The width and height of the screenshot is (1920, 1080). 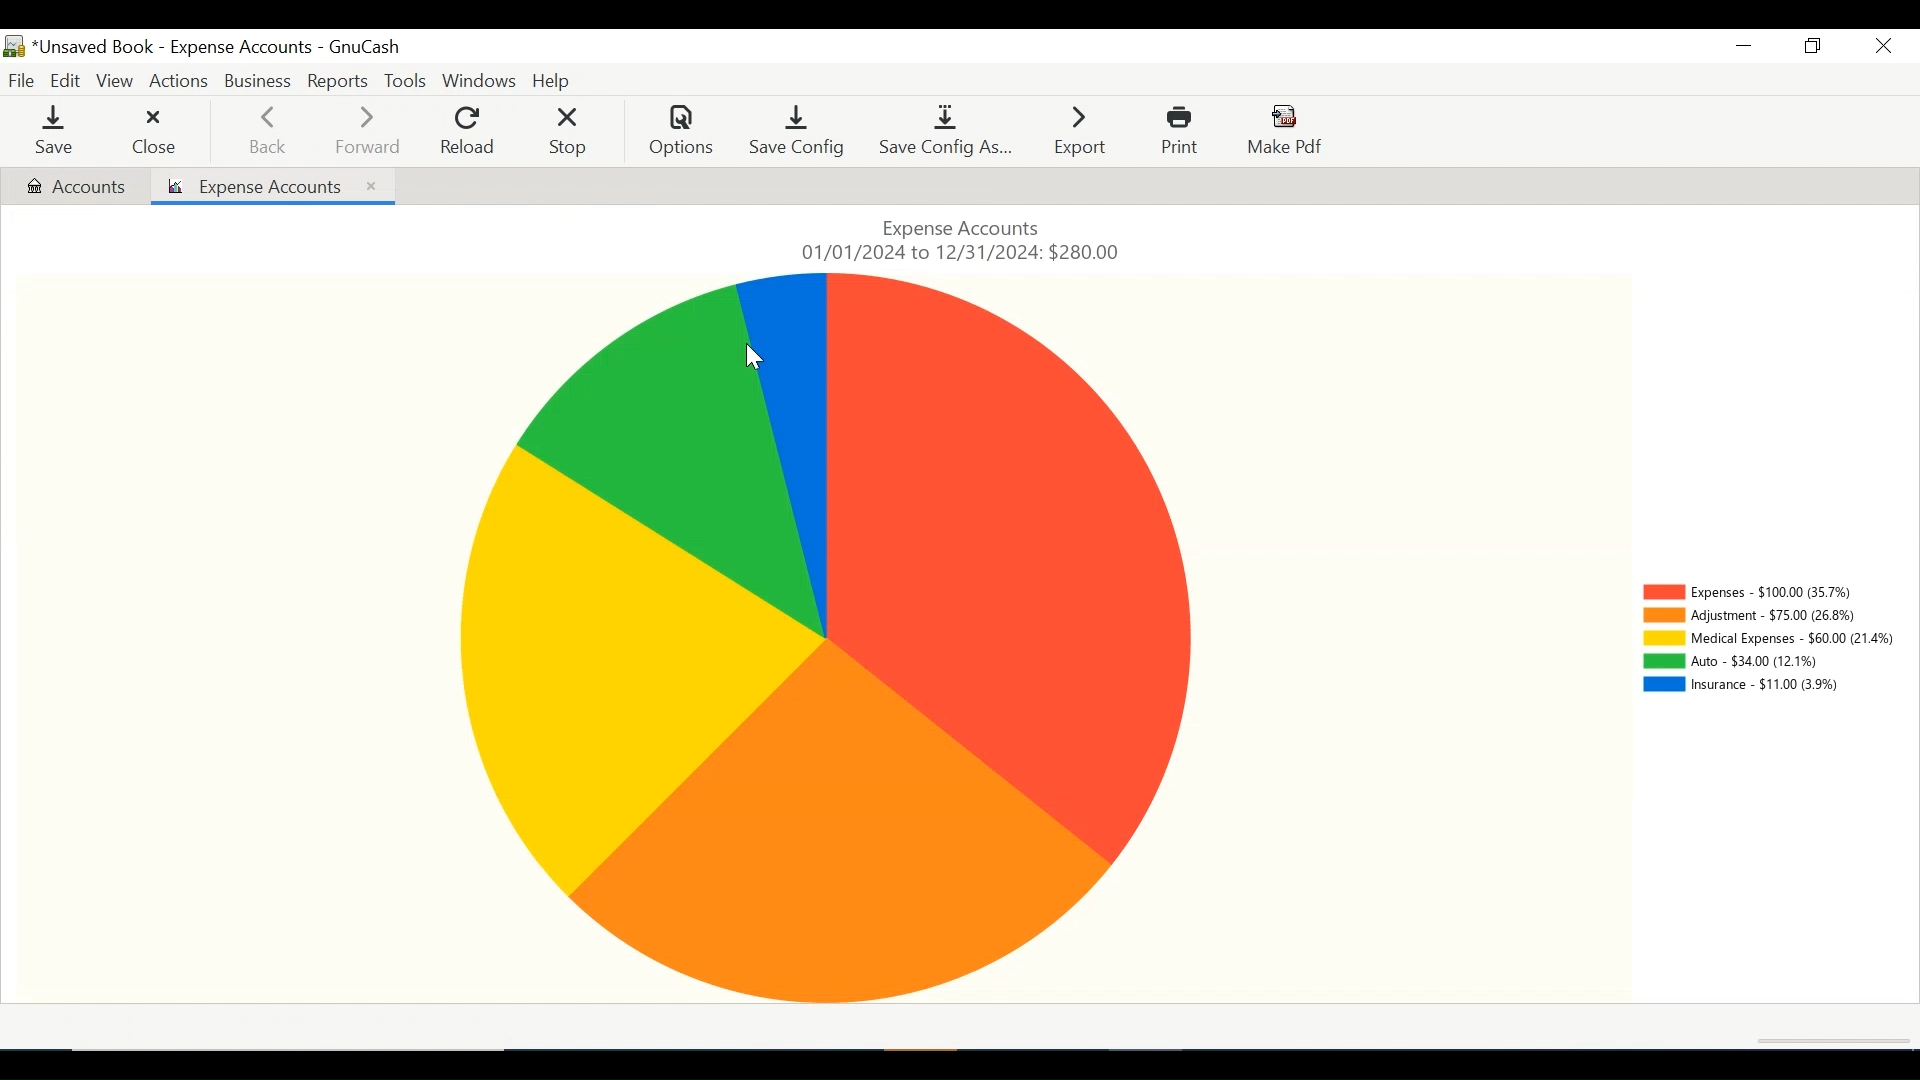 I want to click on Forward, so click(x=365, y=129).